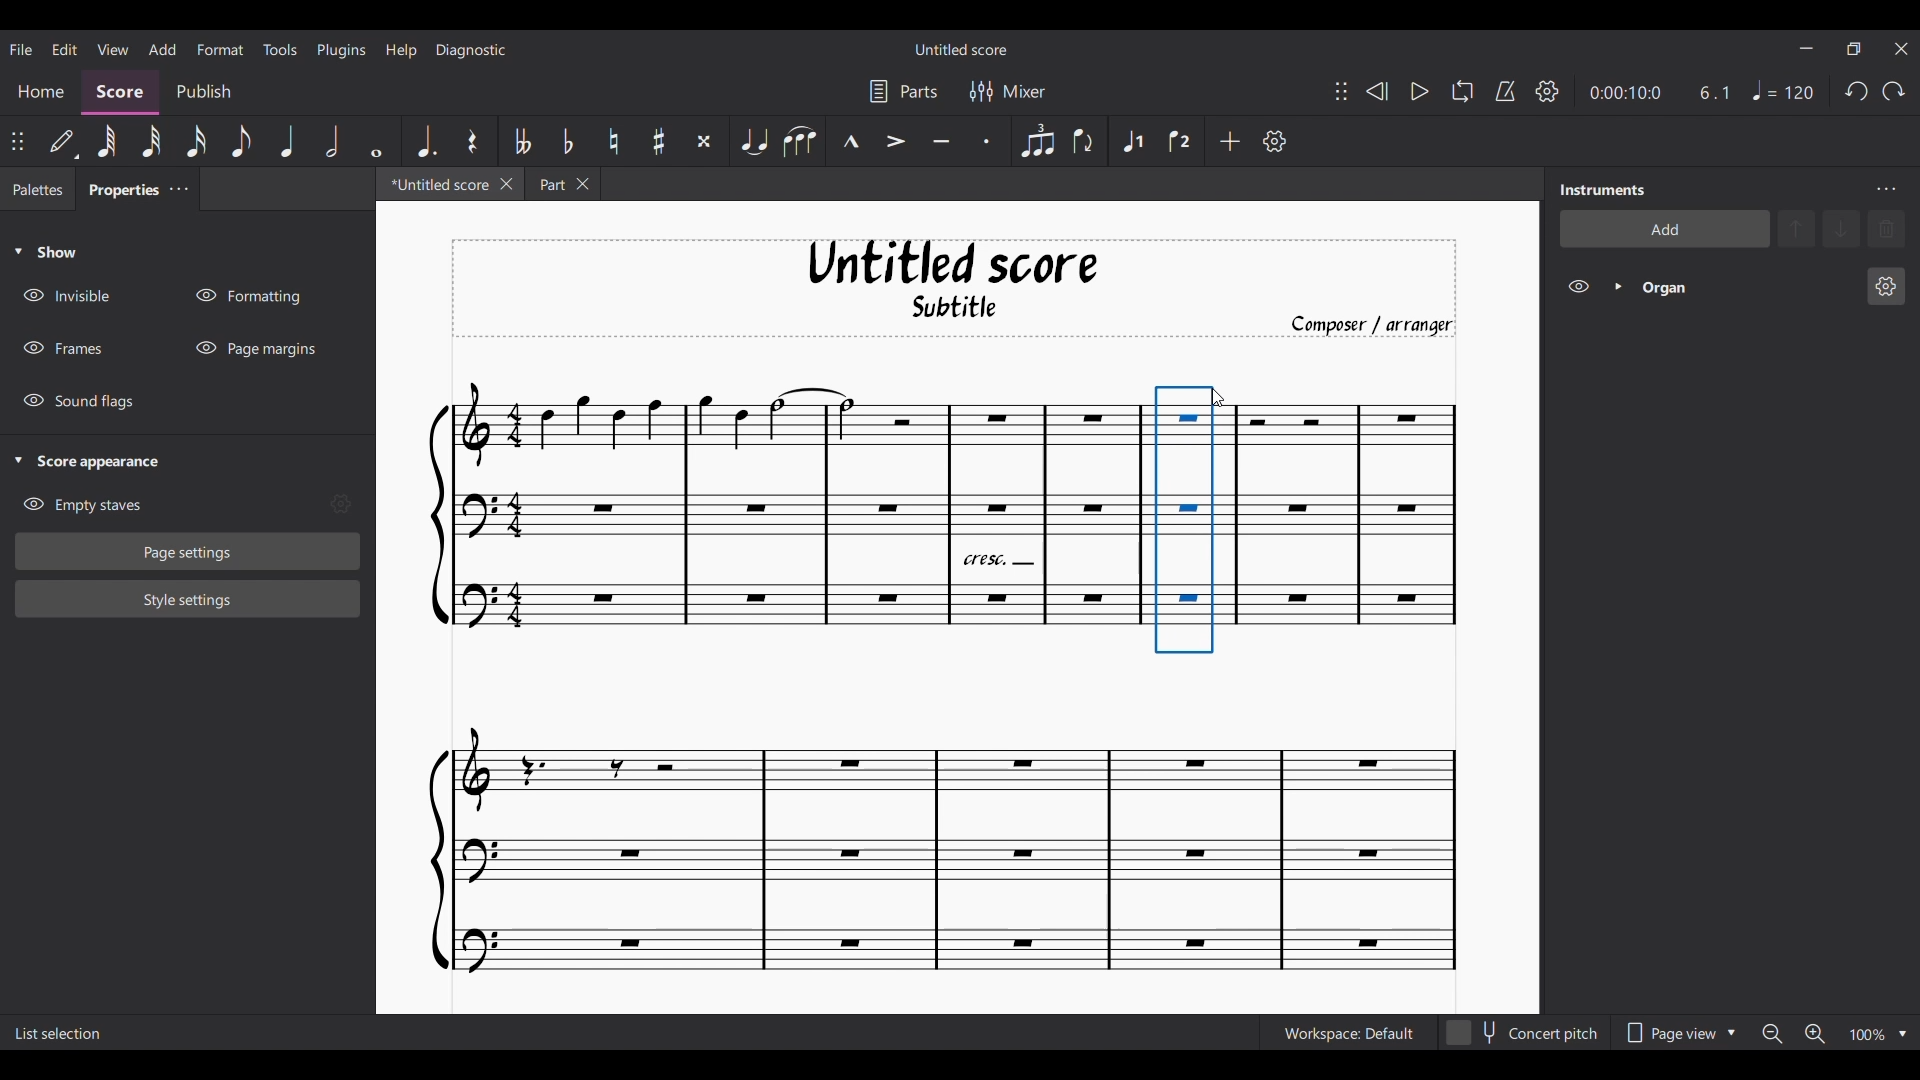 This screenshot has height=1080, width=1920. What do you see at coordinates (1772, 1033) in the screenshot?
I see `Zoom out` at bounding box center [1772, 1033].